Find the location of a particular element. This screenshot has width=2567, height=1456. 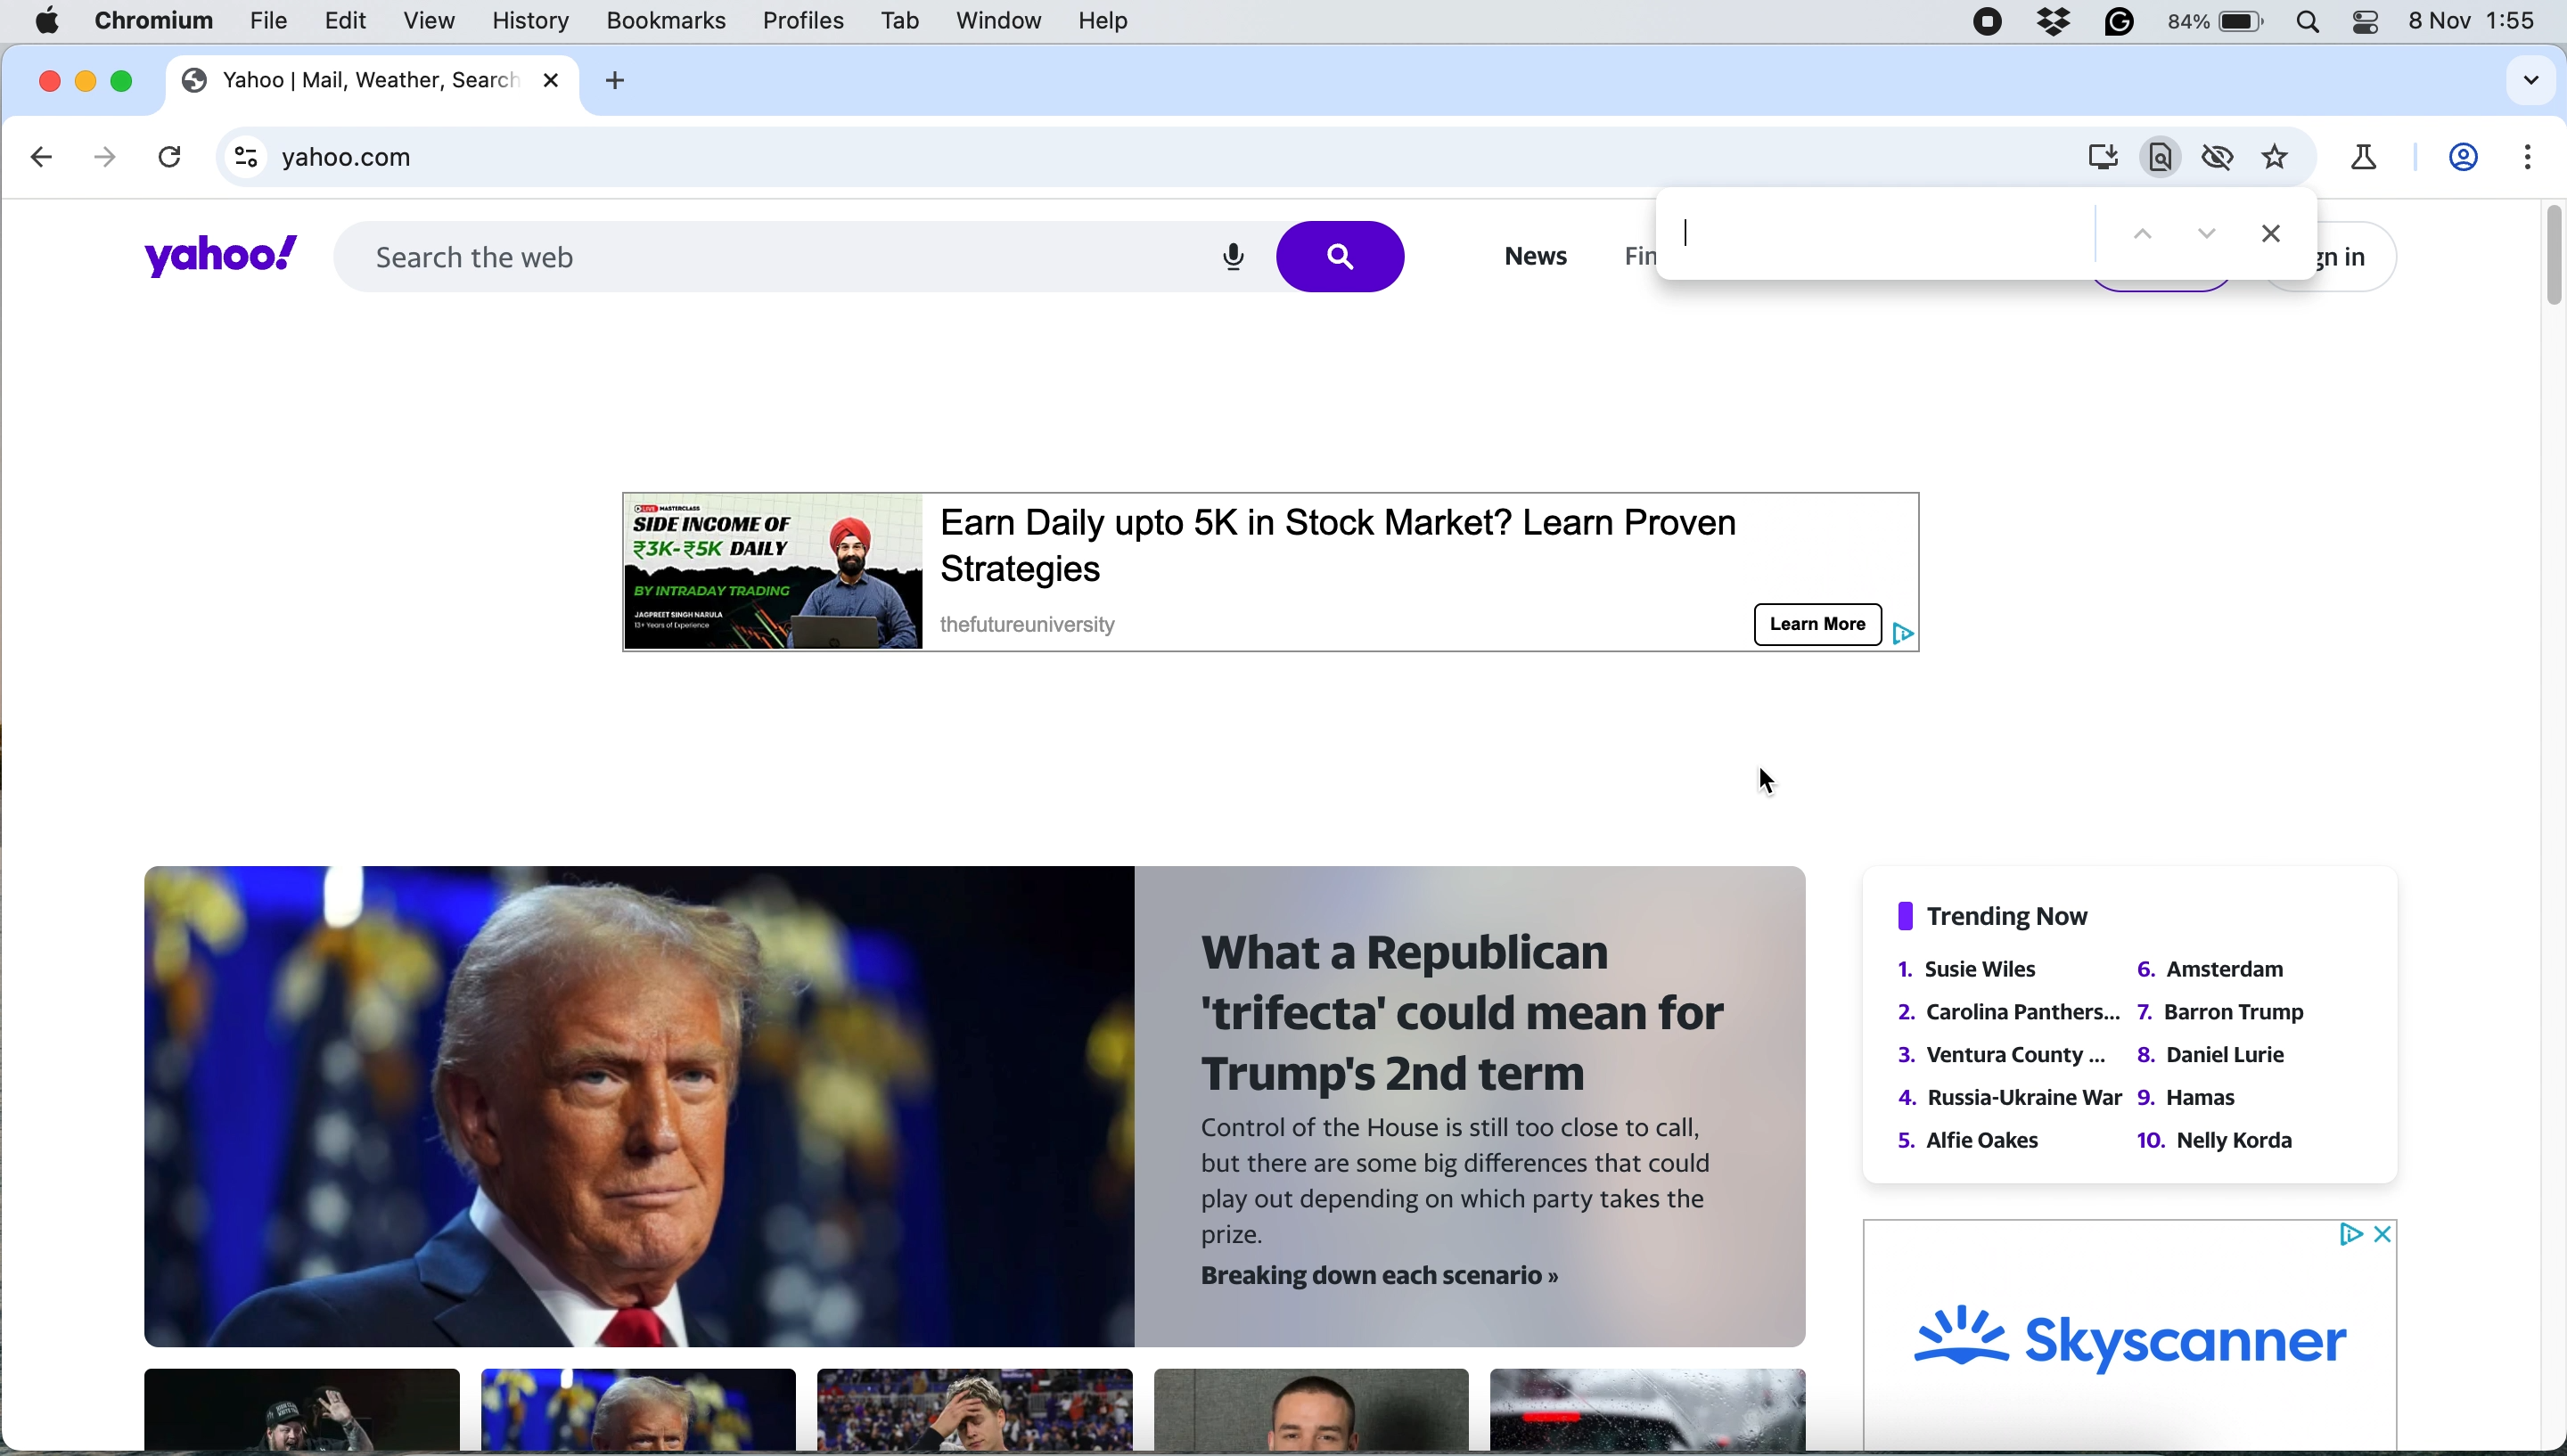

help is located at coordinates (1098, 21).